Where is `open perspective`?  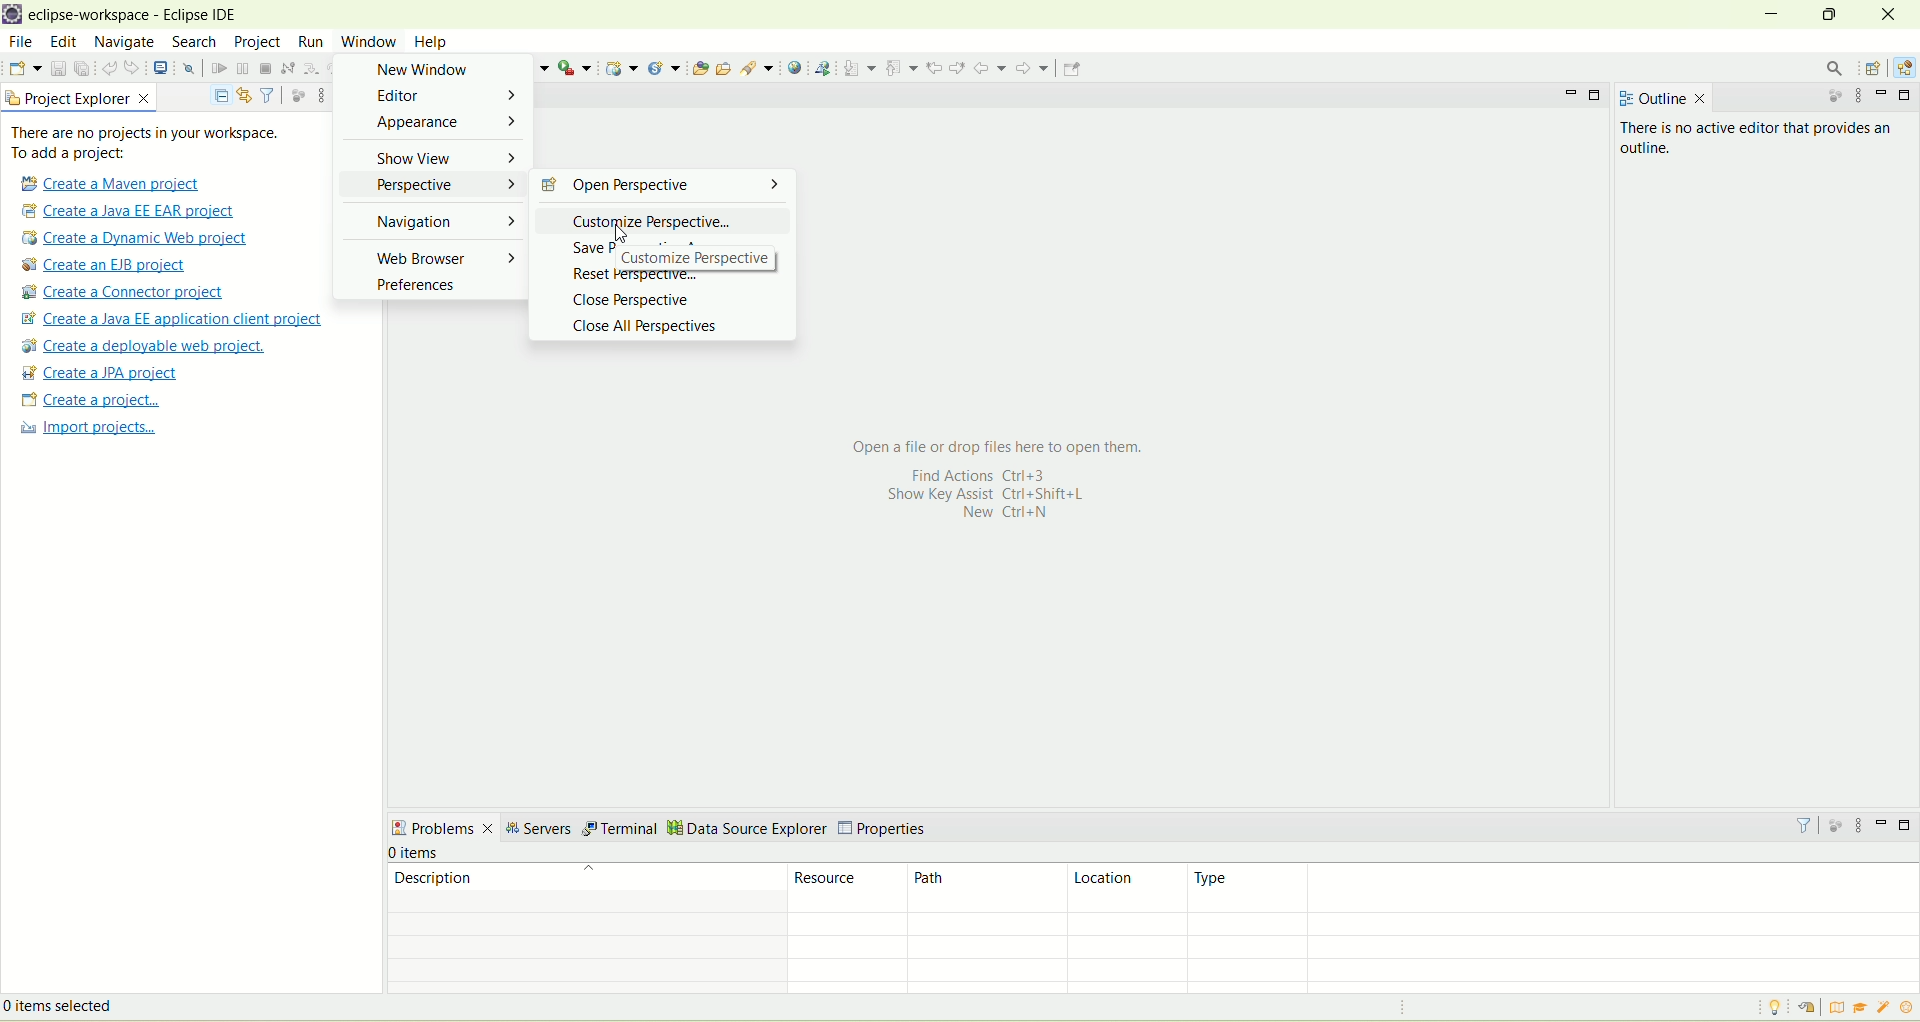 open perspective is located at coordinates (661, 186).